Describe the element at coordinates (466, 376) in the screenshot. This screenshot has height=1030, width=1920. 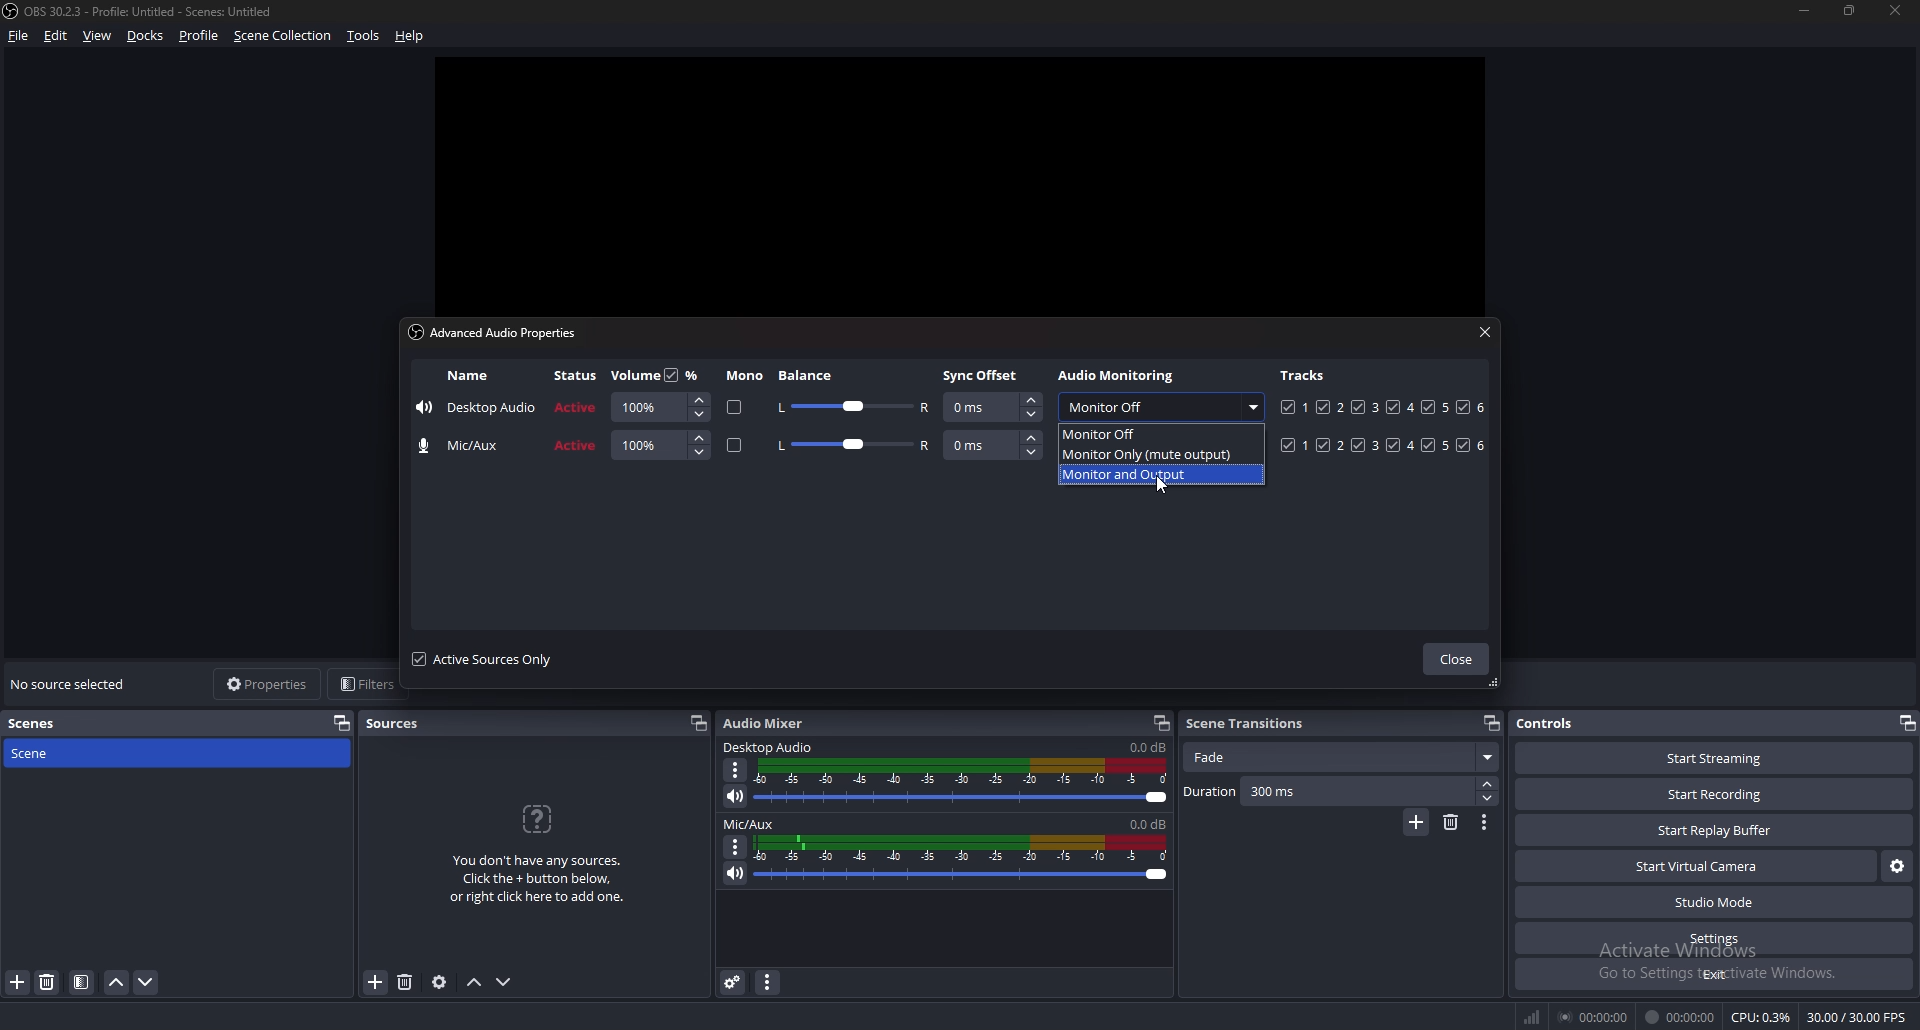
I see `name` at that location.